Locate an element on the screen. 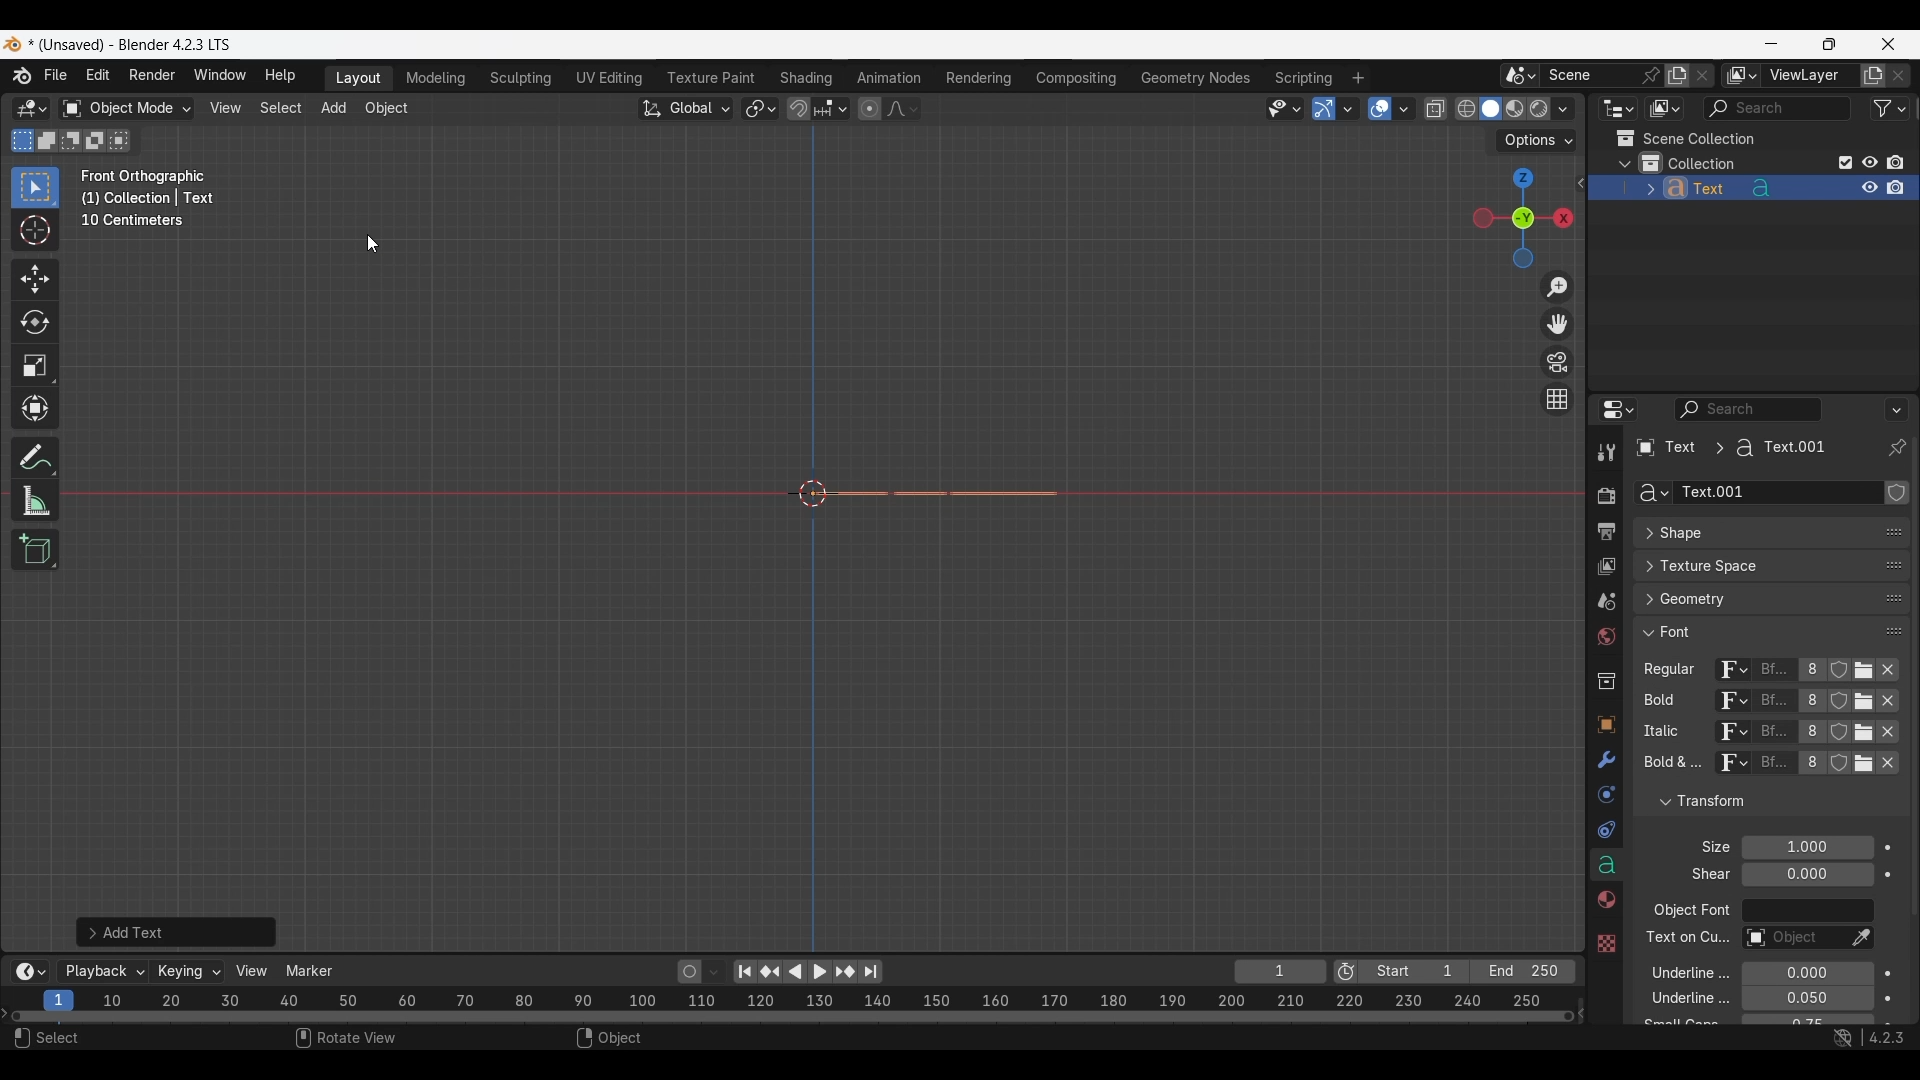 This screenshot has width=1920, height=1080. Viewport shading, solid is located at coordinates (1490, 109).